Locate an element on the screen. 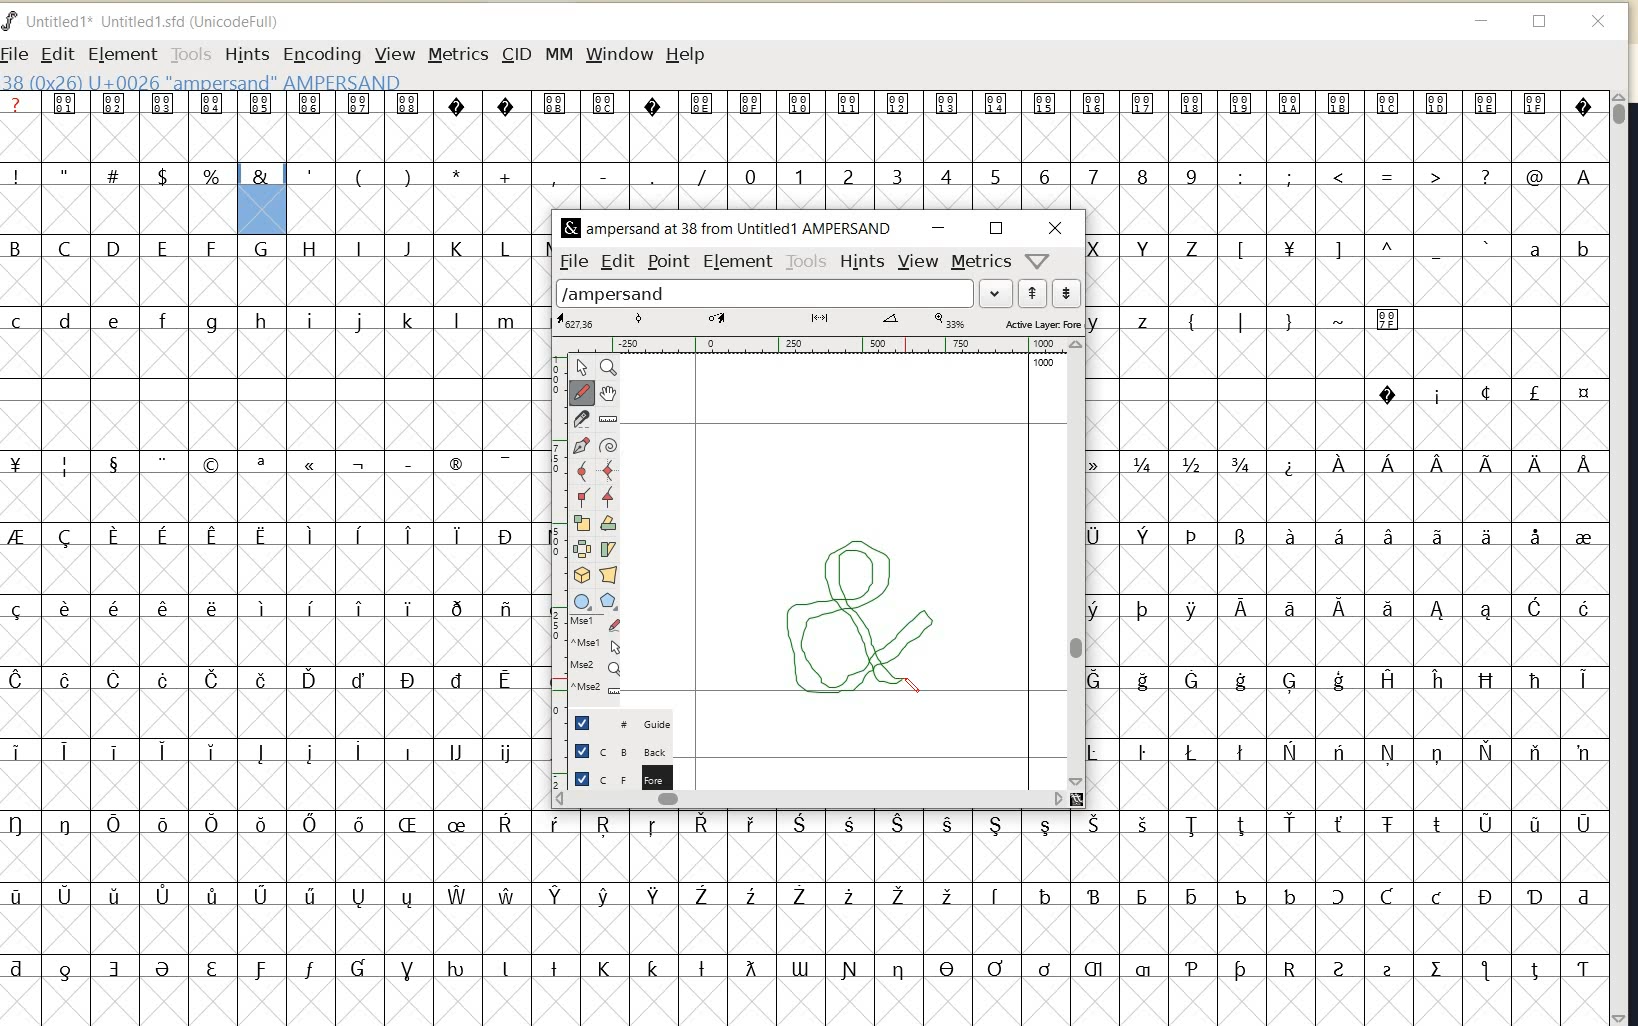 Image resolution: width=1638 pixels, height=1026 pixels. ACTIVE LAYER is located at coordinates (819, 321).